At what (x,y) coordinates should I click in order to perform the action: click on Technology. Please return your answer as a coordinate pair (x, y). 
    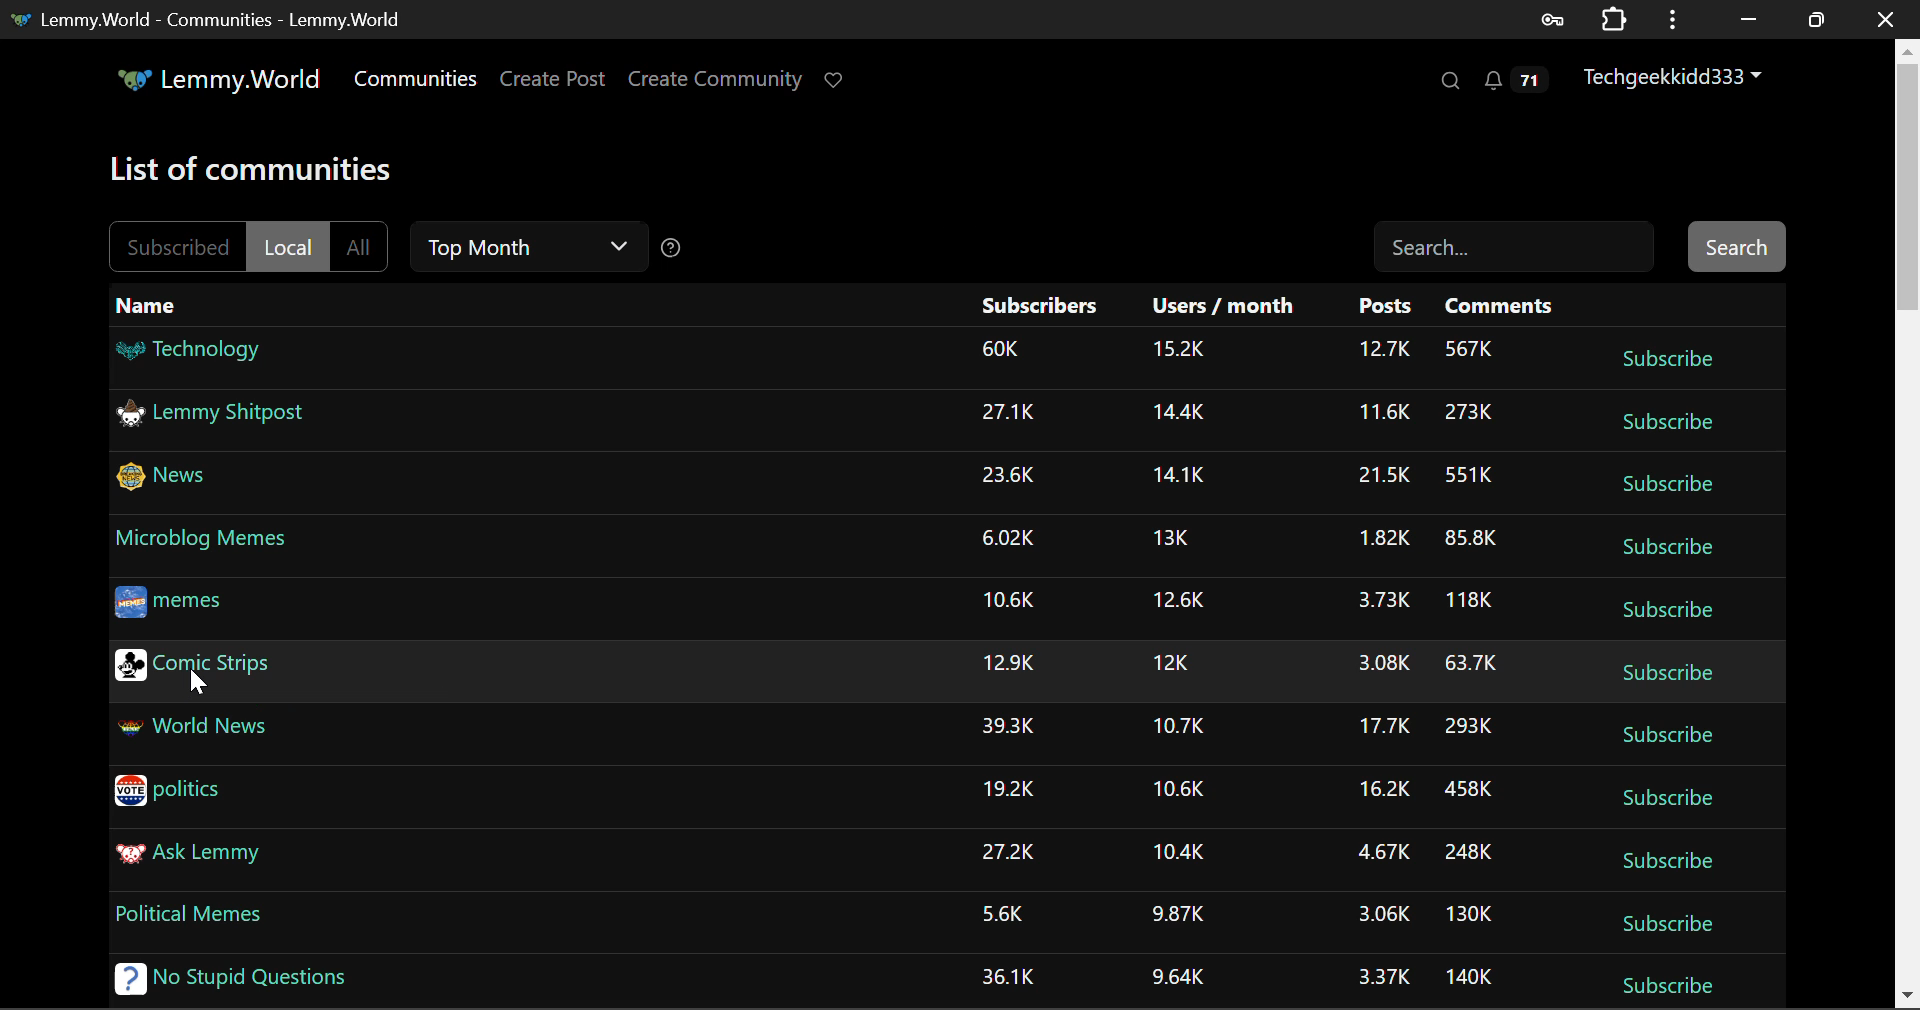
    Looking at the image, I should click on (190, 349).